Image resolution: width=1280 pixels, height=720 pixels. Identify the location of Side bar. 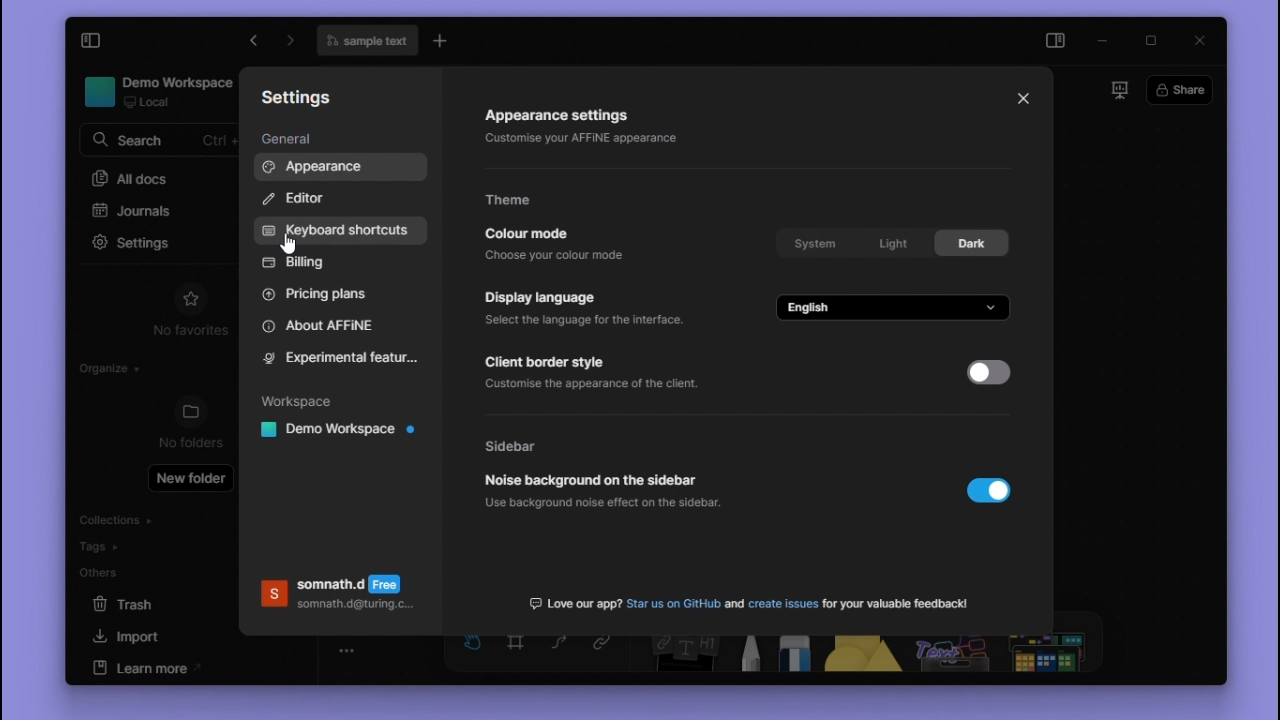
(514, 448).